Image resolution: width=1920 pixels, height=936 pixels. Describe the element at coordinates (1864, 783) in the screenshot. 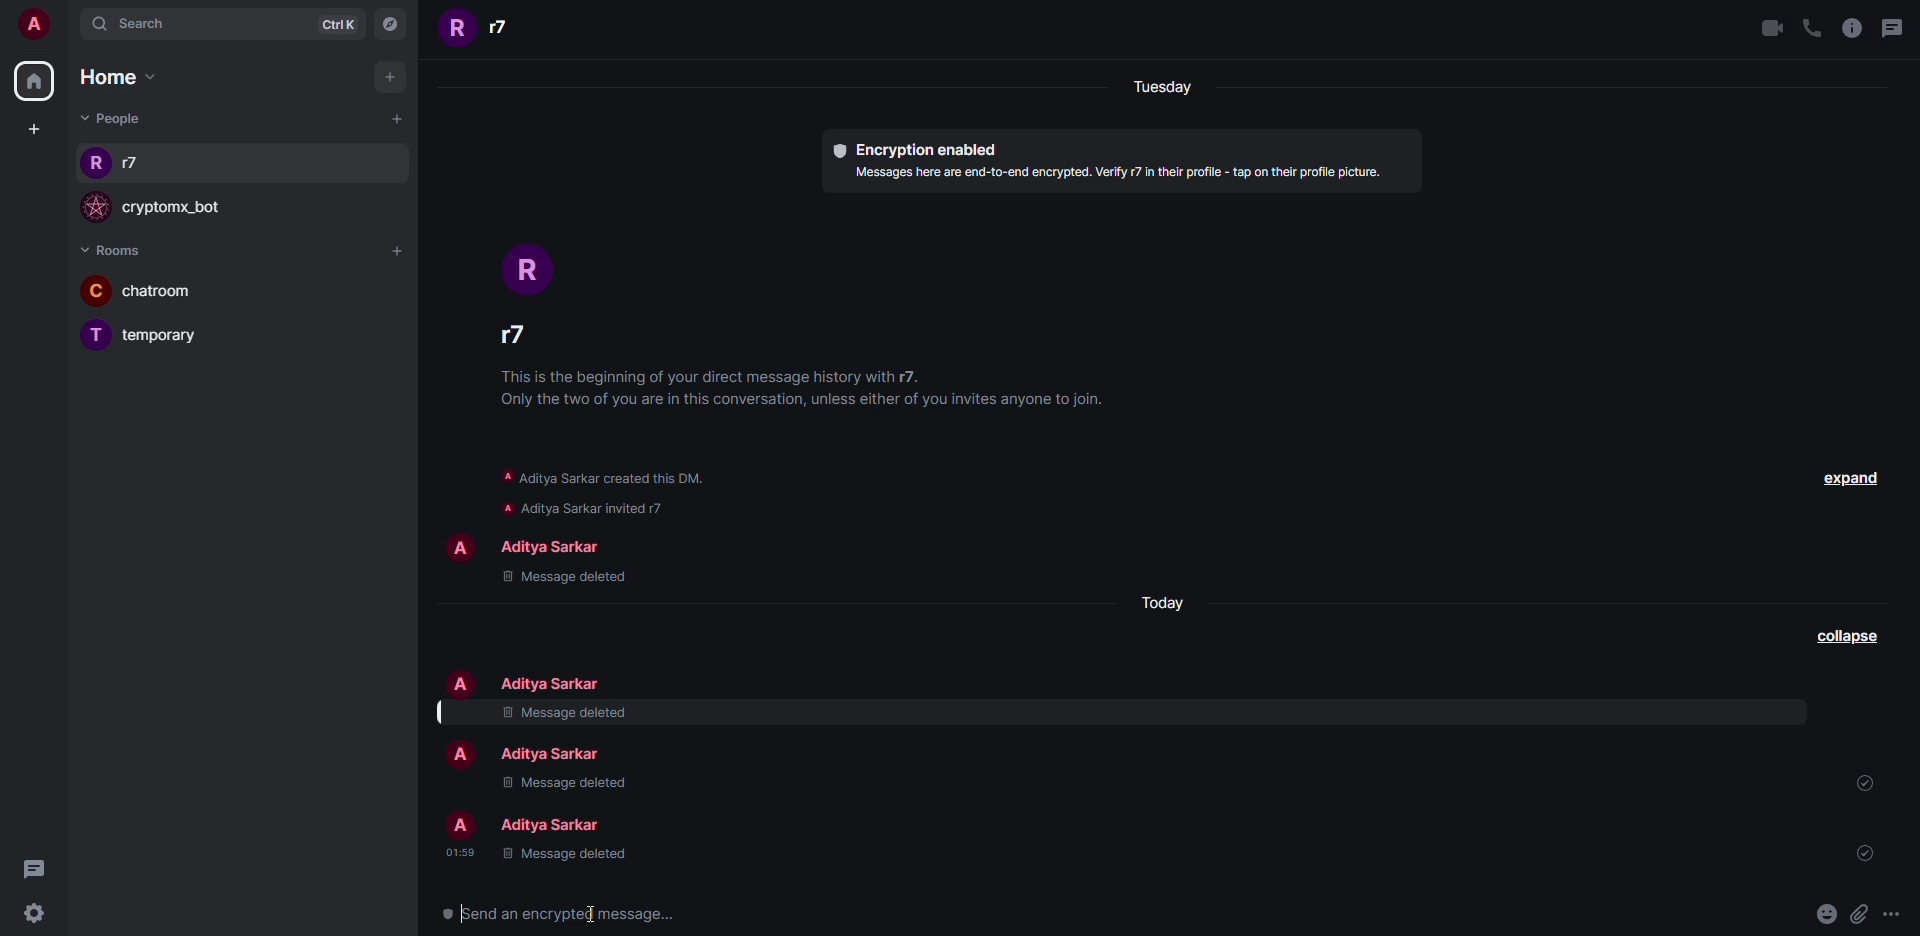

I see `sent` at that location.